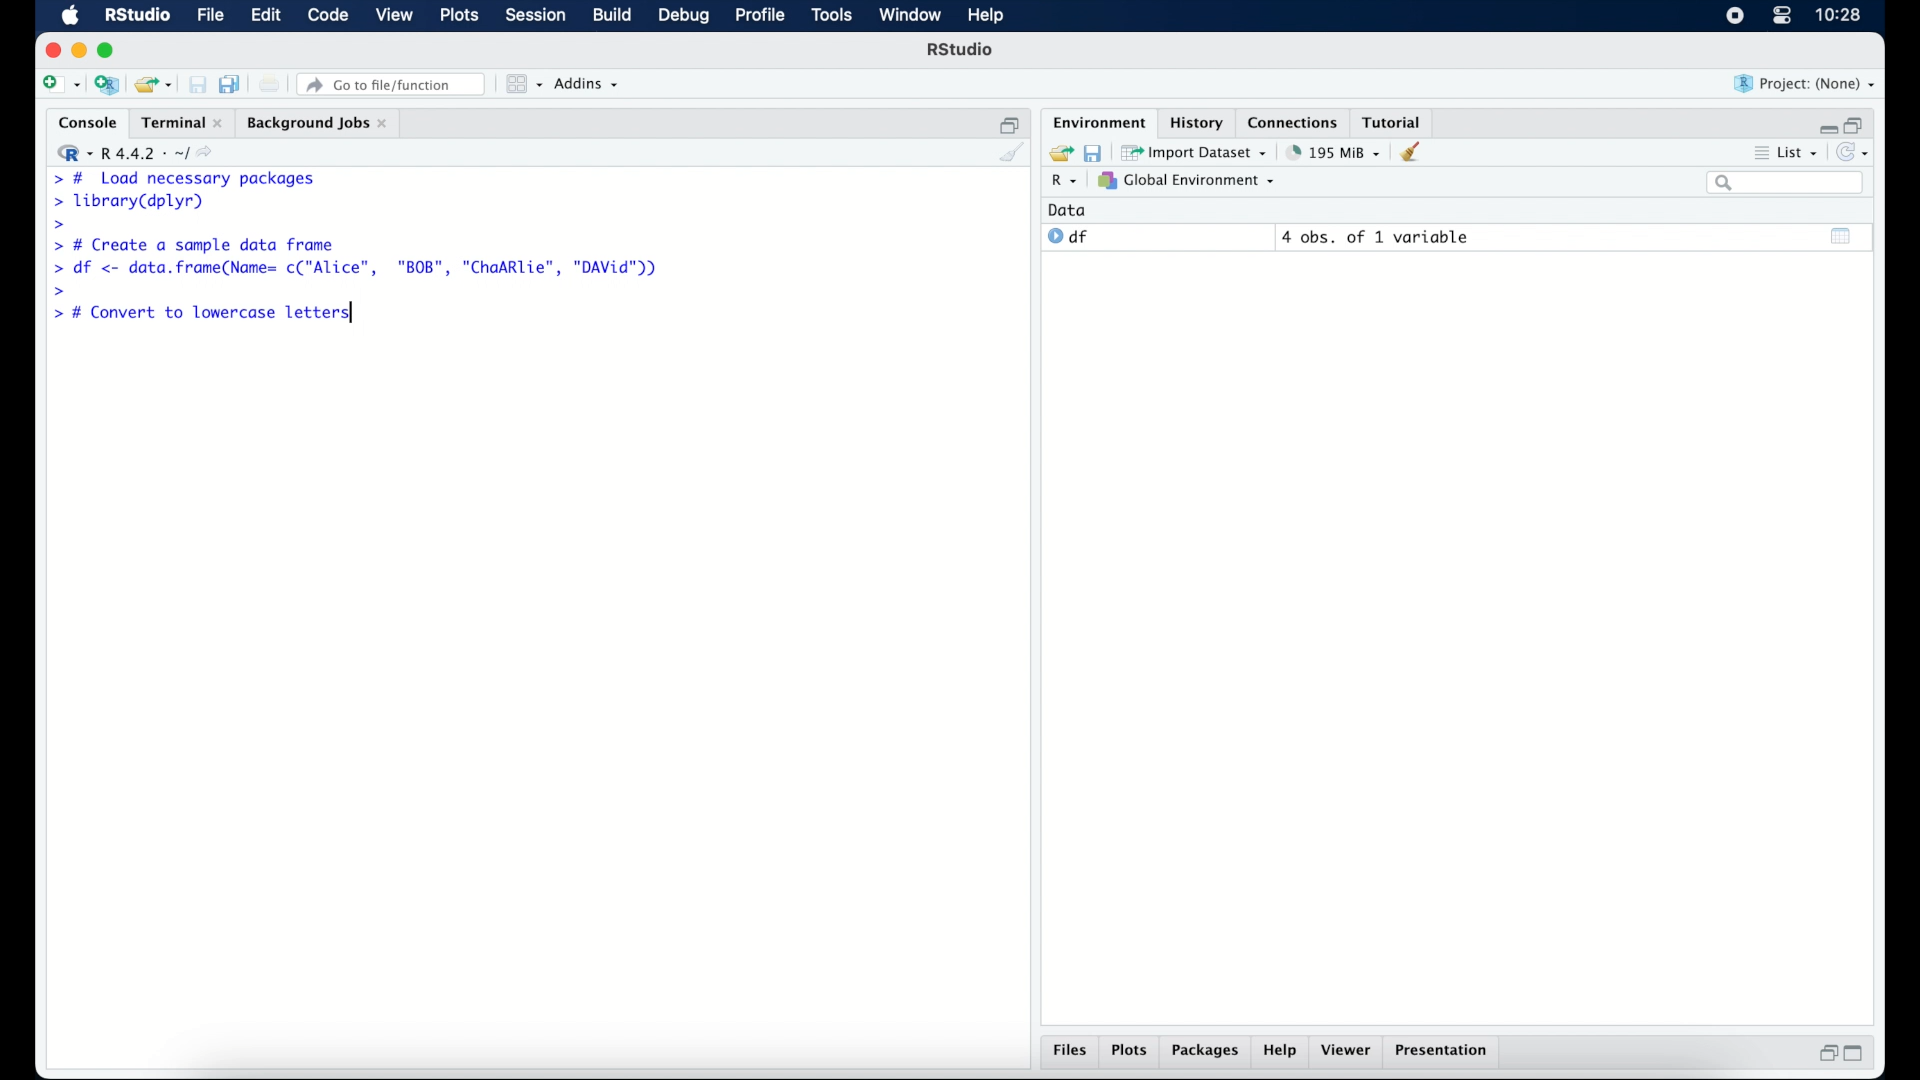  What do you see at coordinates (137, 16) in the screenshot?
I see `R Studio` at bounding box center [137, 16].